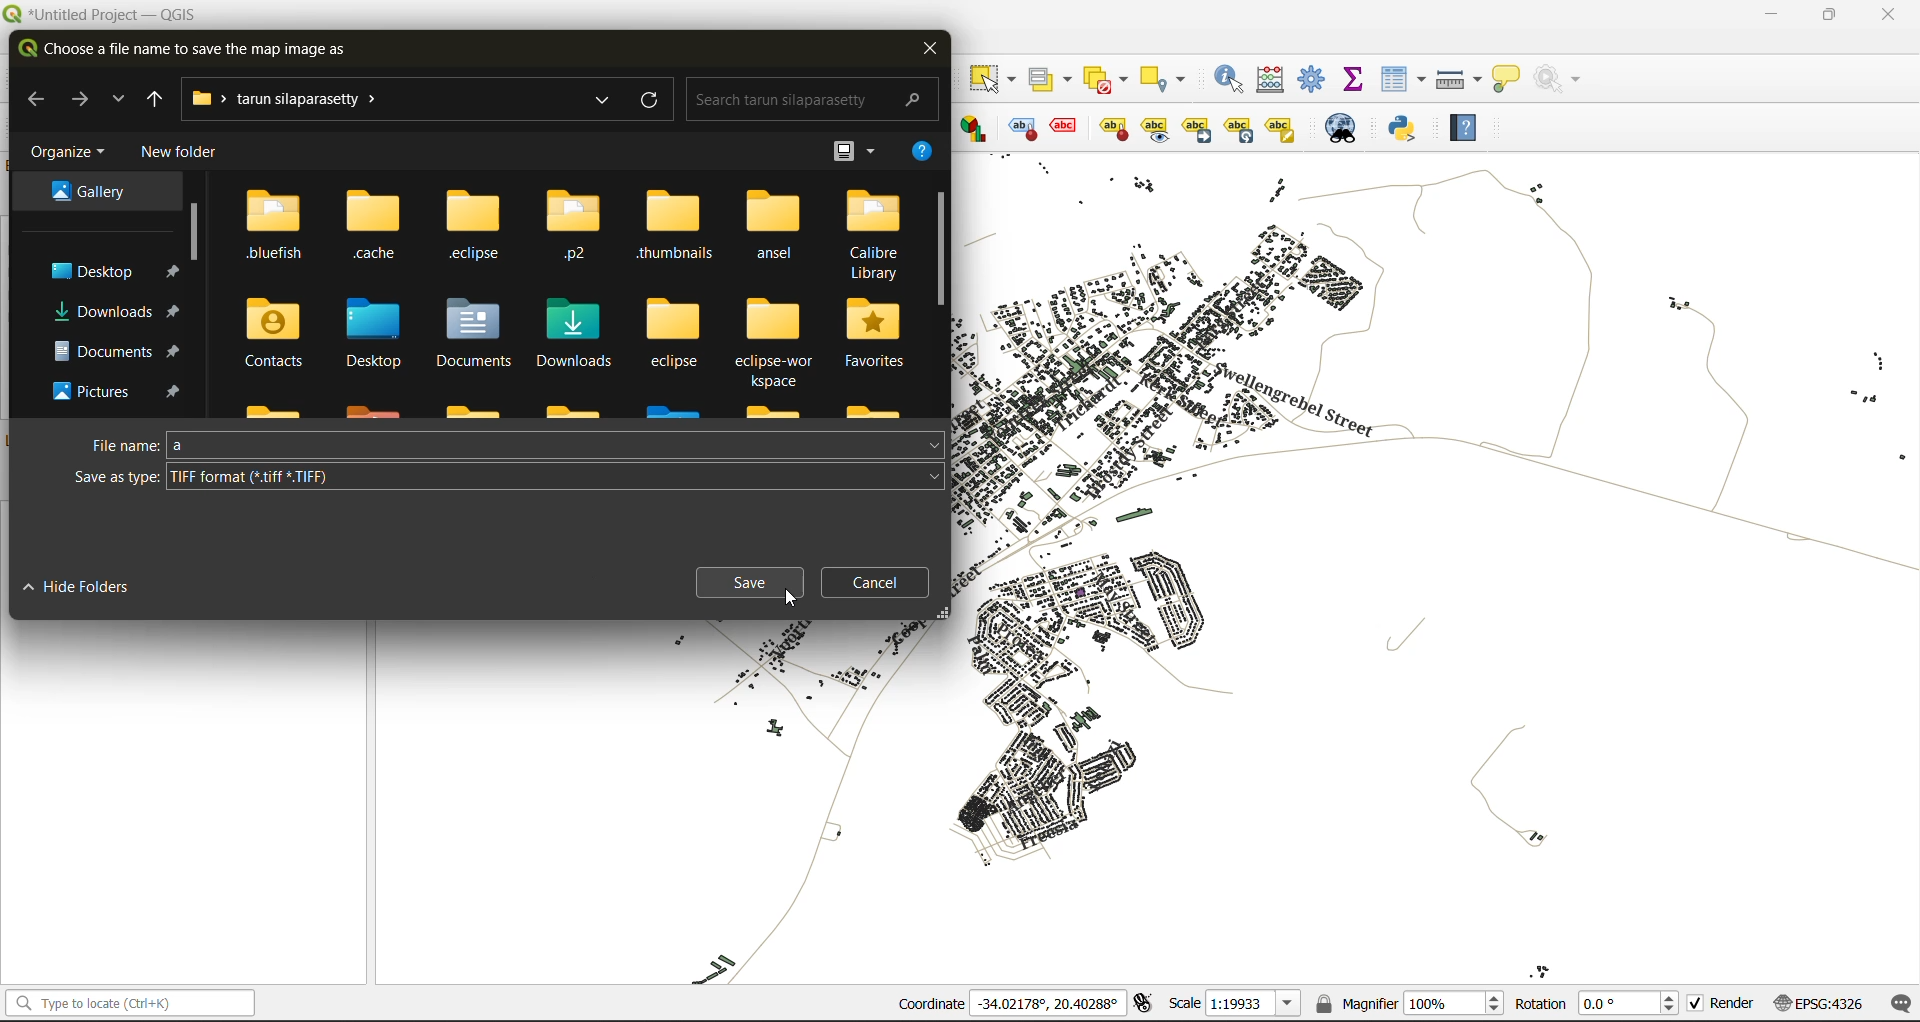 This screenshot has width=1920, height=1022. What do you see at coordinates (975, 128) in the screenshot?
I see `Layer diagram options` at bounding box center [975, 128].